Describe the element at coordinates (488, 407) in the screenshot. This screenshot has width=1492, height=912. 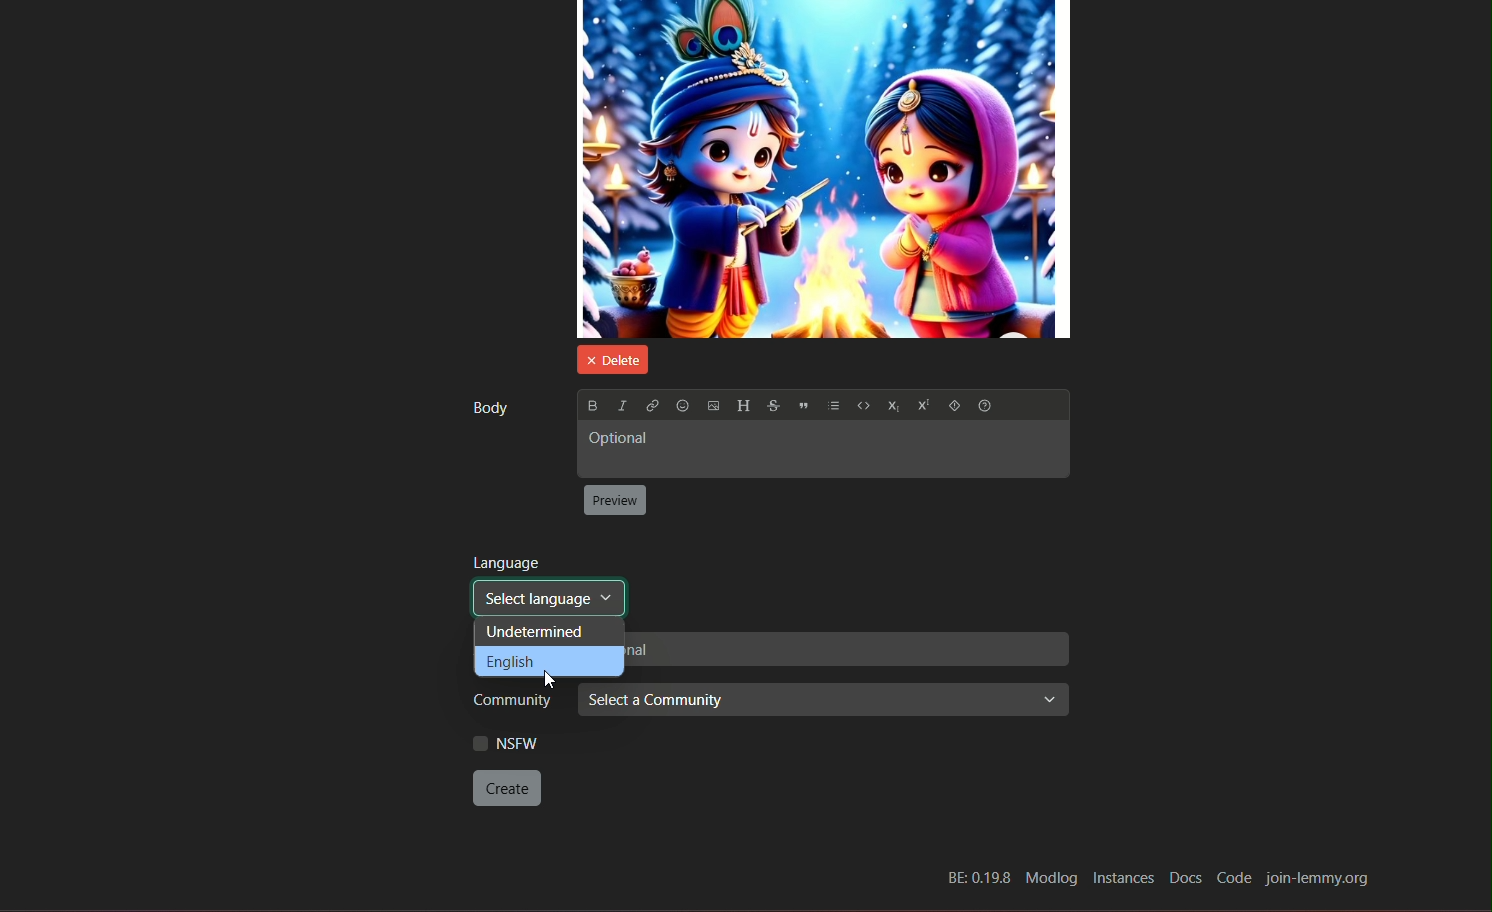
I see `body` at that location.